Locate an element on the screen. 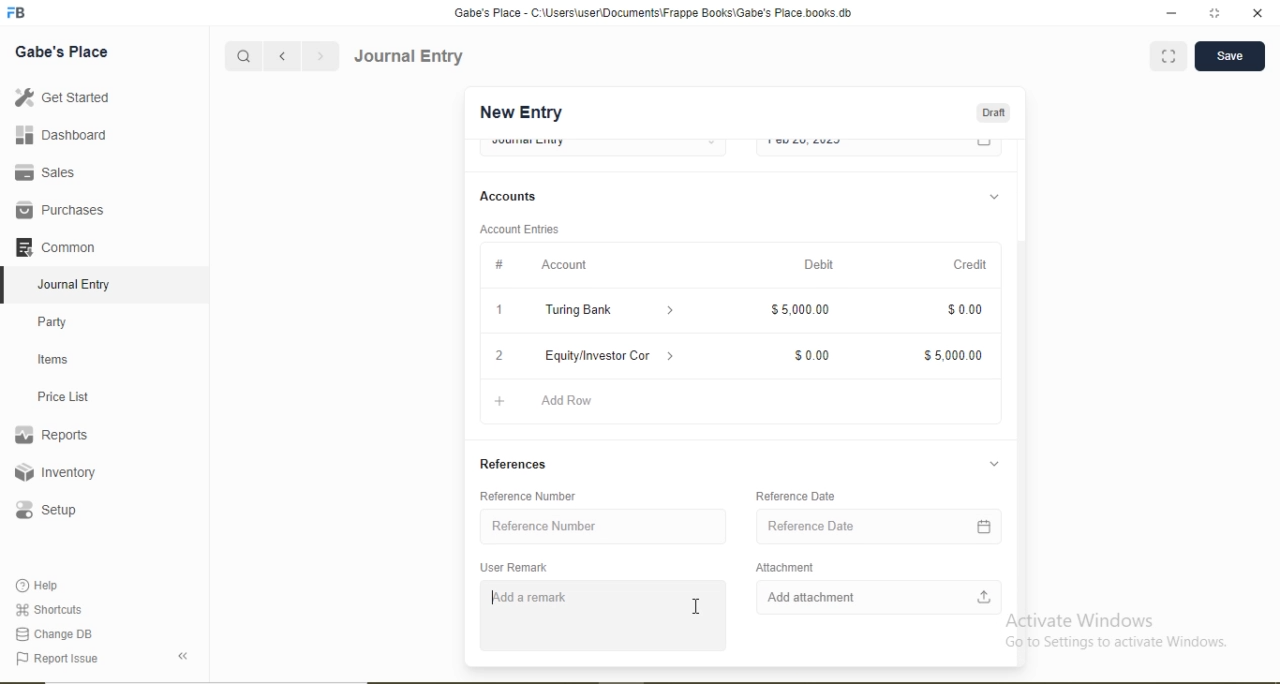  $0.00 is located at coordinates (810, 356).